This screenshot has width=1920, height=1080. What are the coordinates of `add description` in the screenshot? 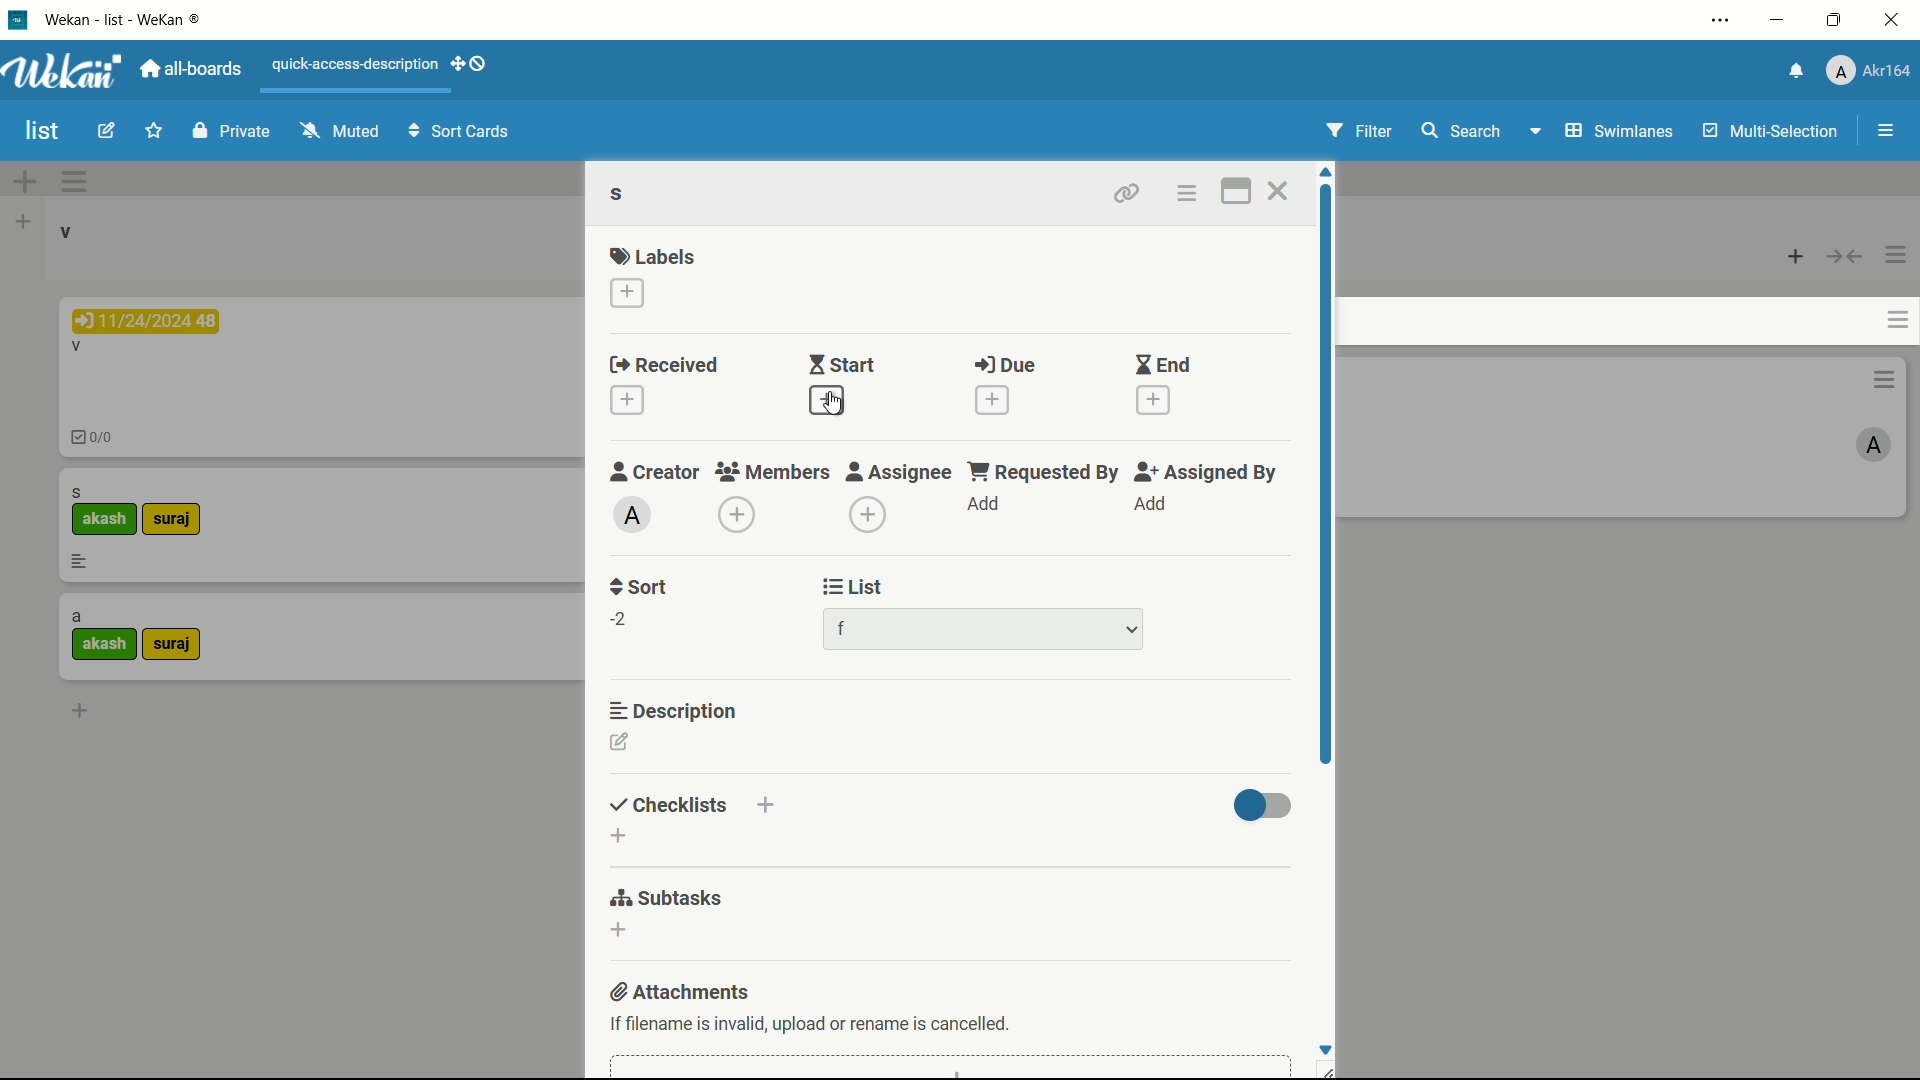 It's located at (619, 742).